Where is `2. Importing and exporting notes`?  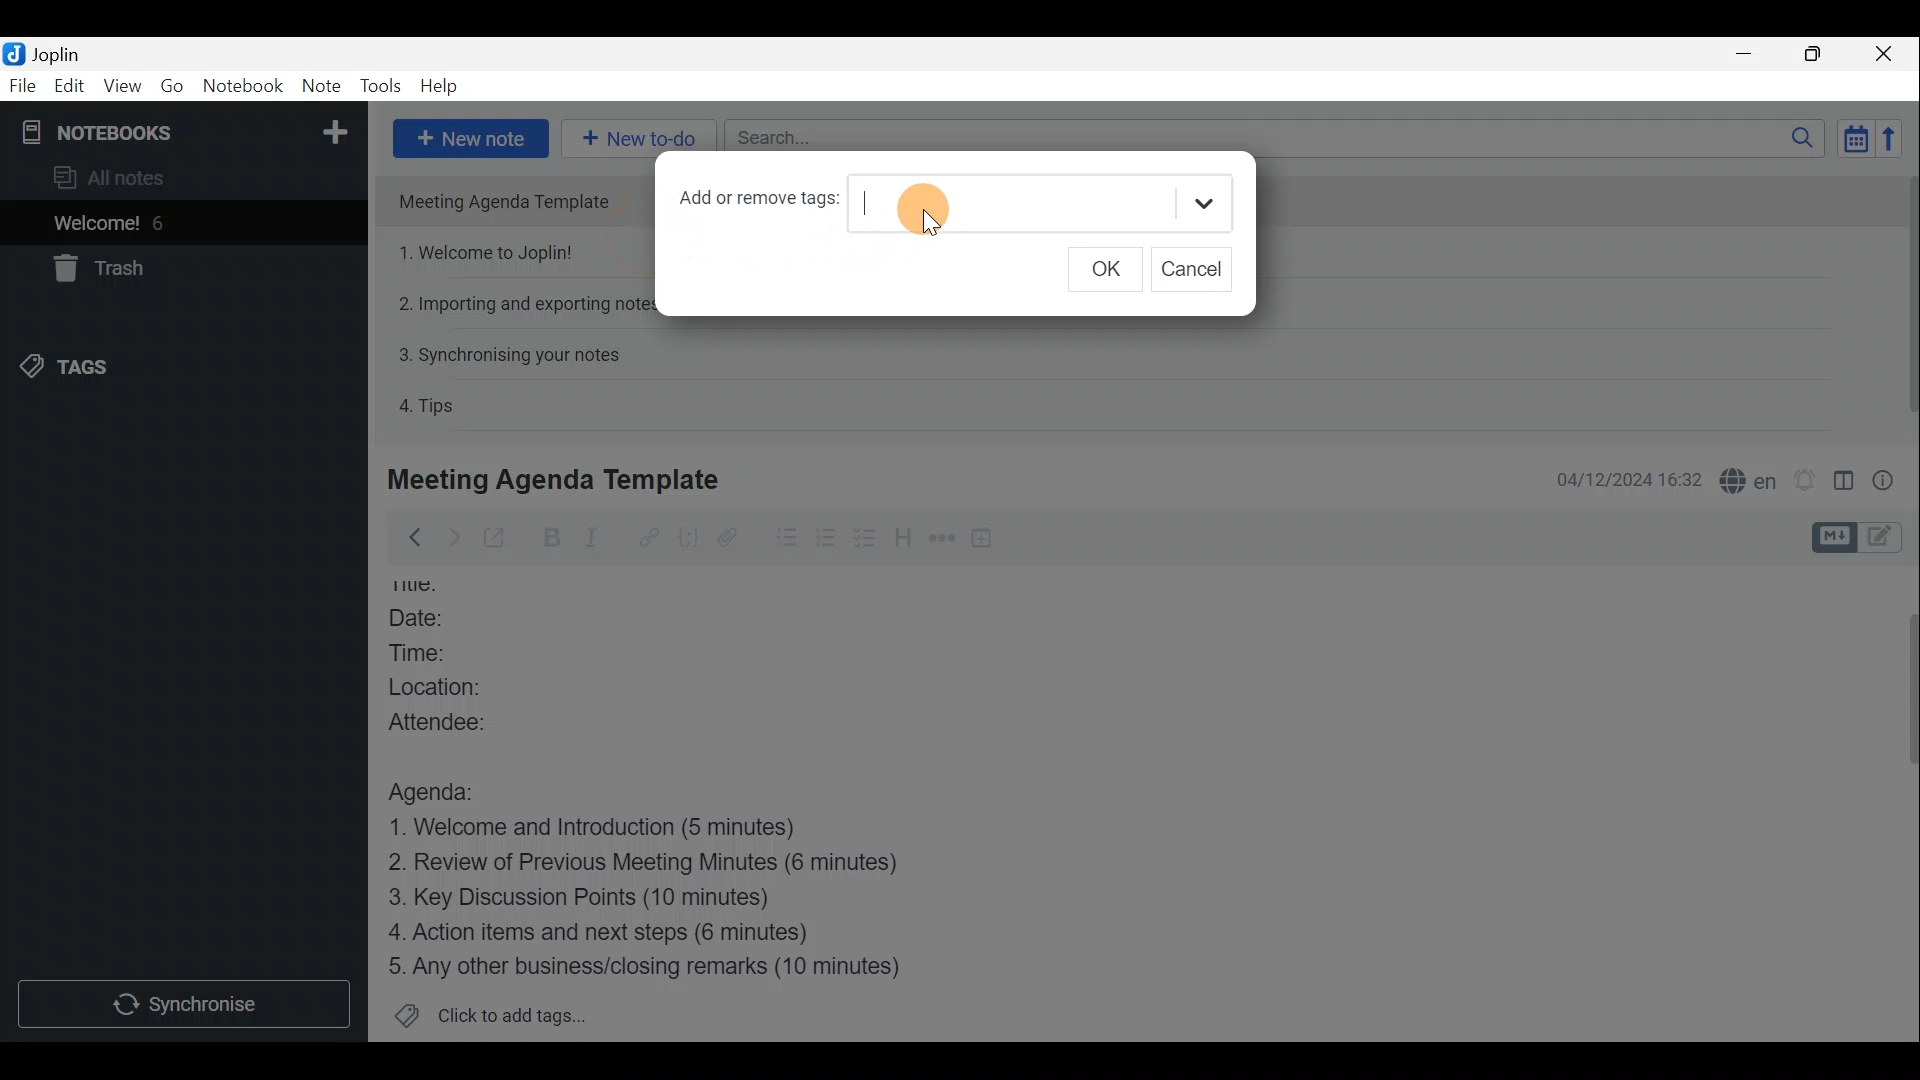
2. Importing and exporting notes is located at coordinates (525, 304).